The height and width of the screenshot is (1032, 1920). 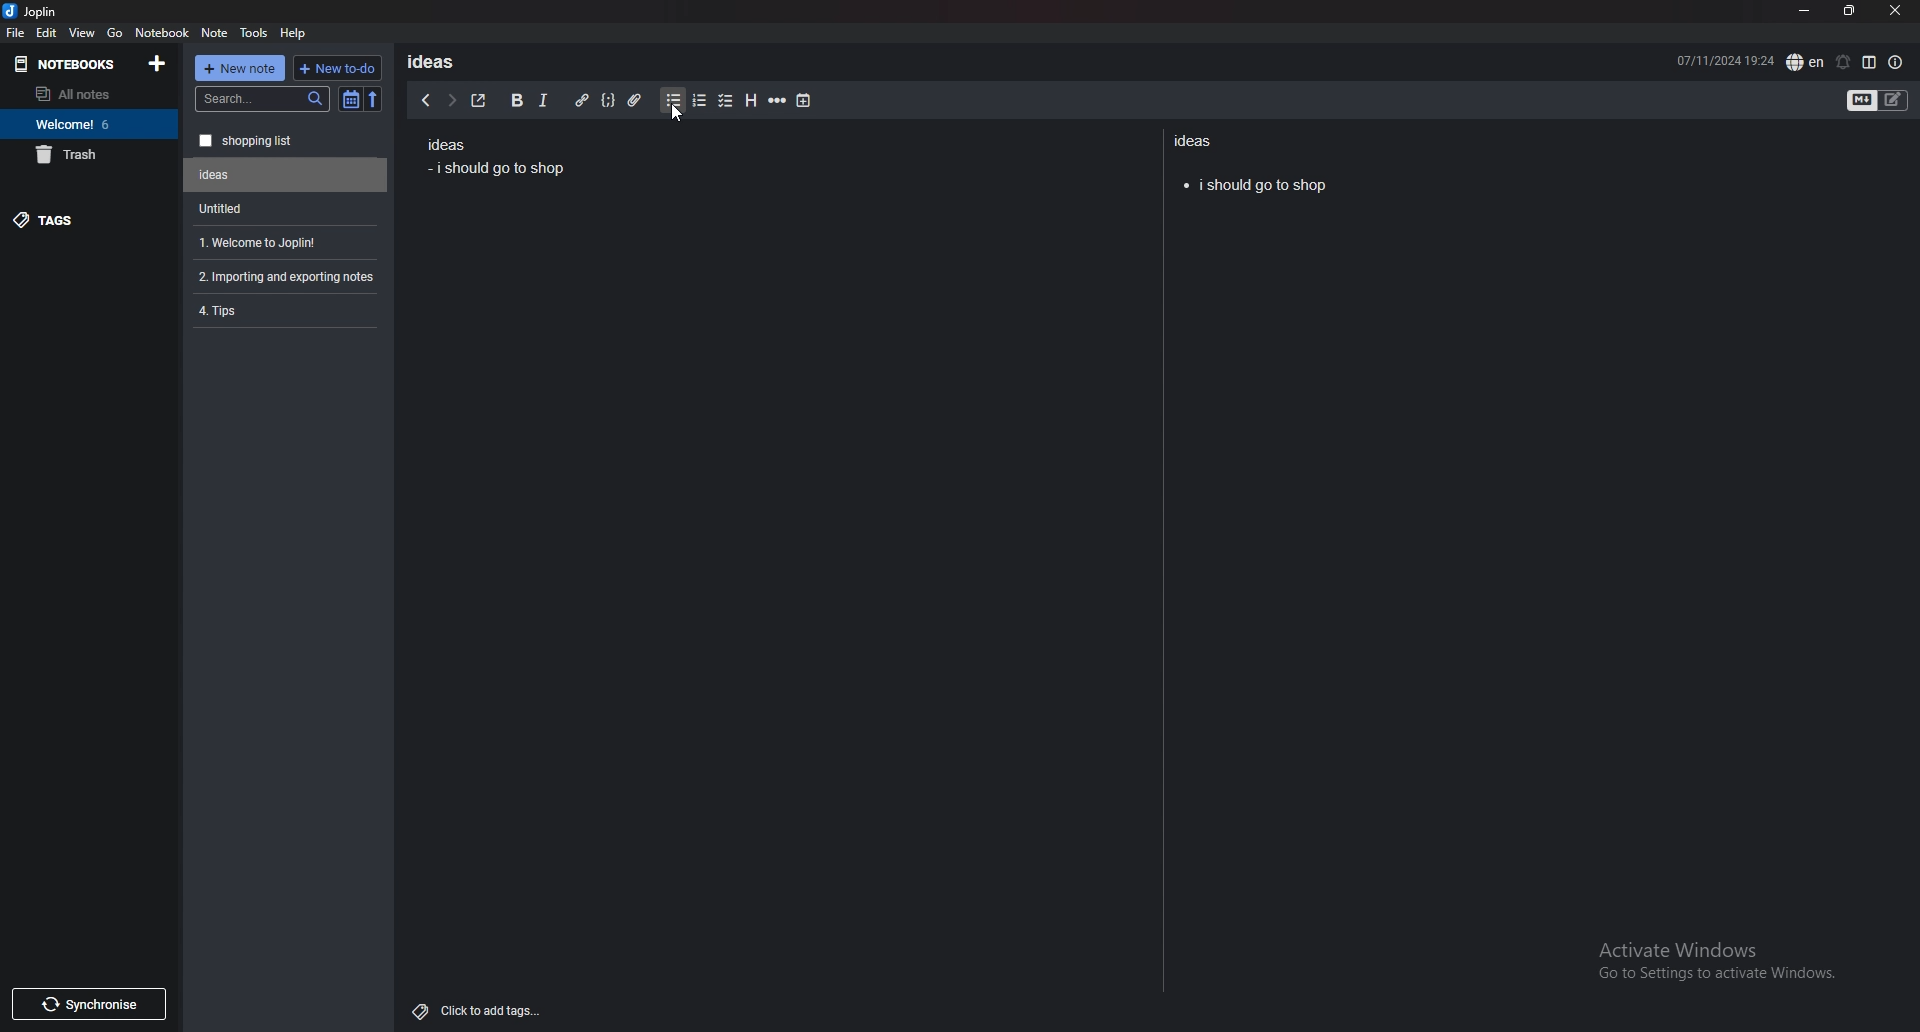 What do you see at coordinates (286, 175) in the screenshot?
I see `Untitled` at bounding box center [286, 175].